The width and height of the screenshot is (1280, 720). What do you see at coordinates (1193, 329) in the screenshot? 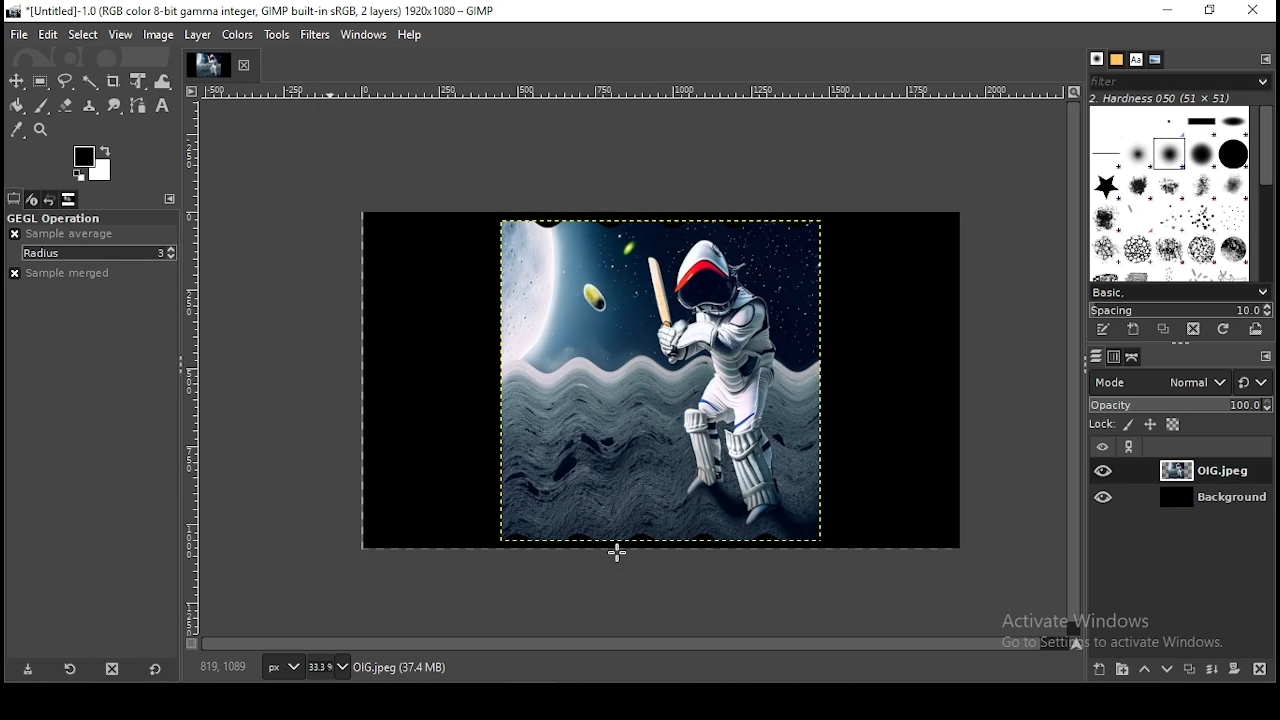
I see `delete this brush` at bounding box center [1193, 329].